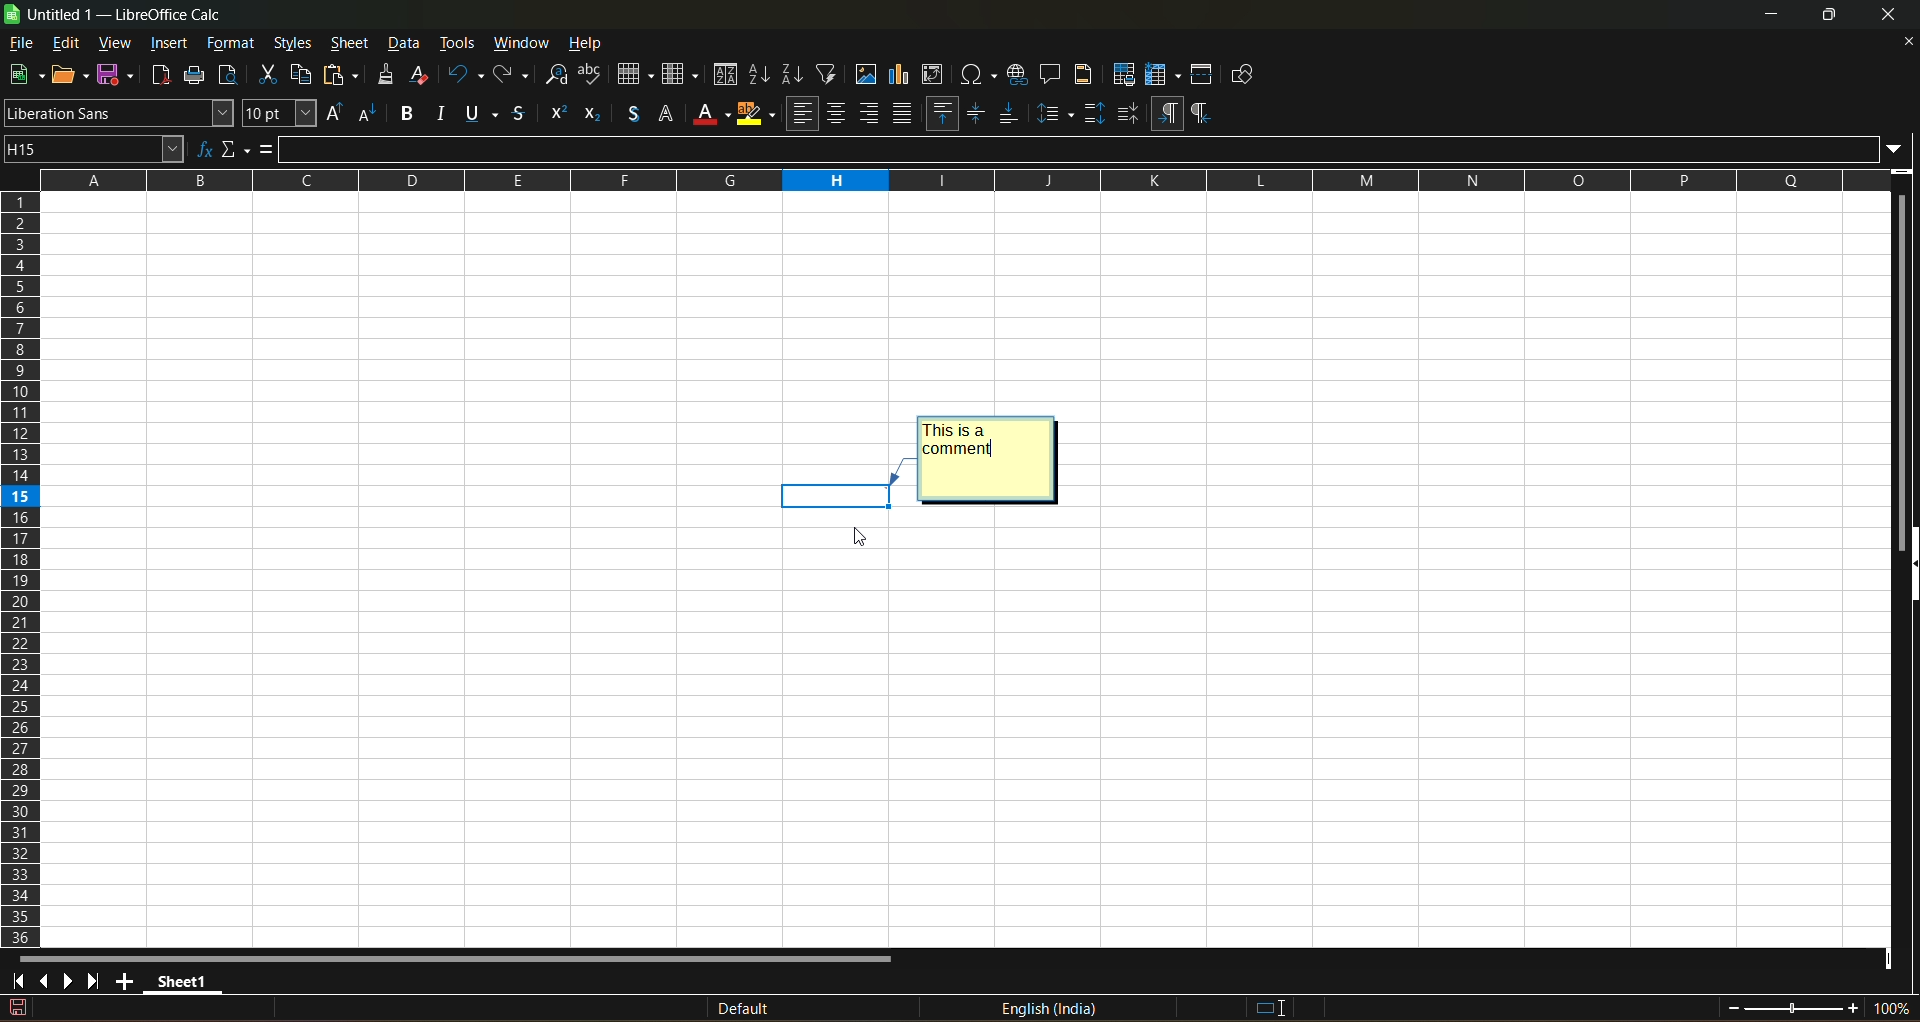  I want to click on freeze rows and columns, so click(1162, 74).